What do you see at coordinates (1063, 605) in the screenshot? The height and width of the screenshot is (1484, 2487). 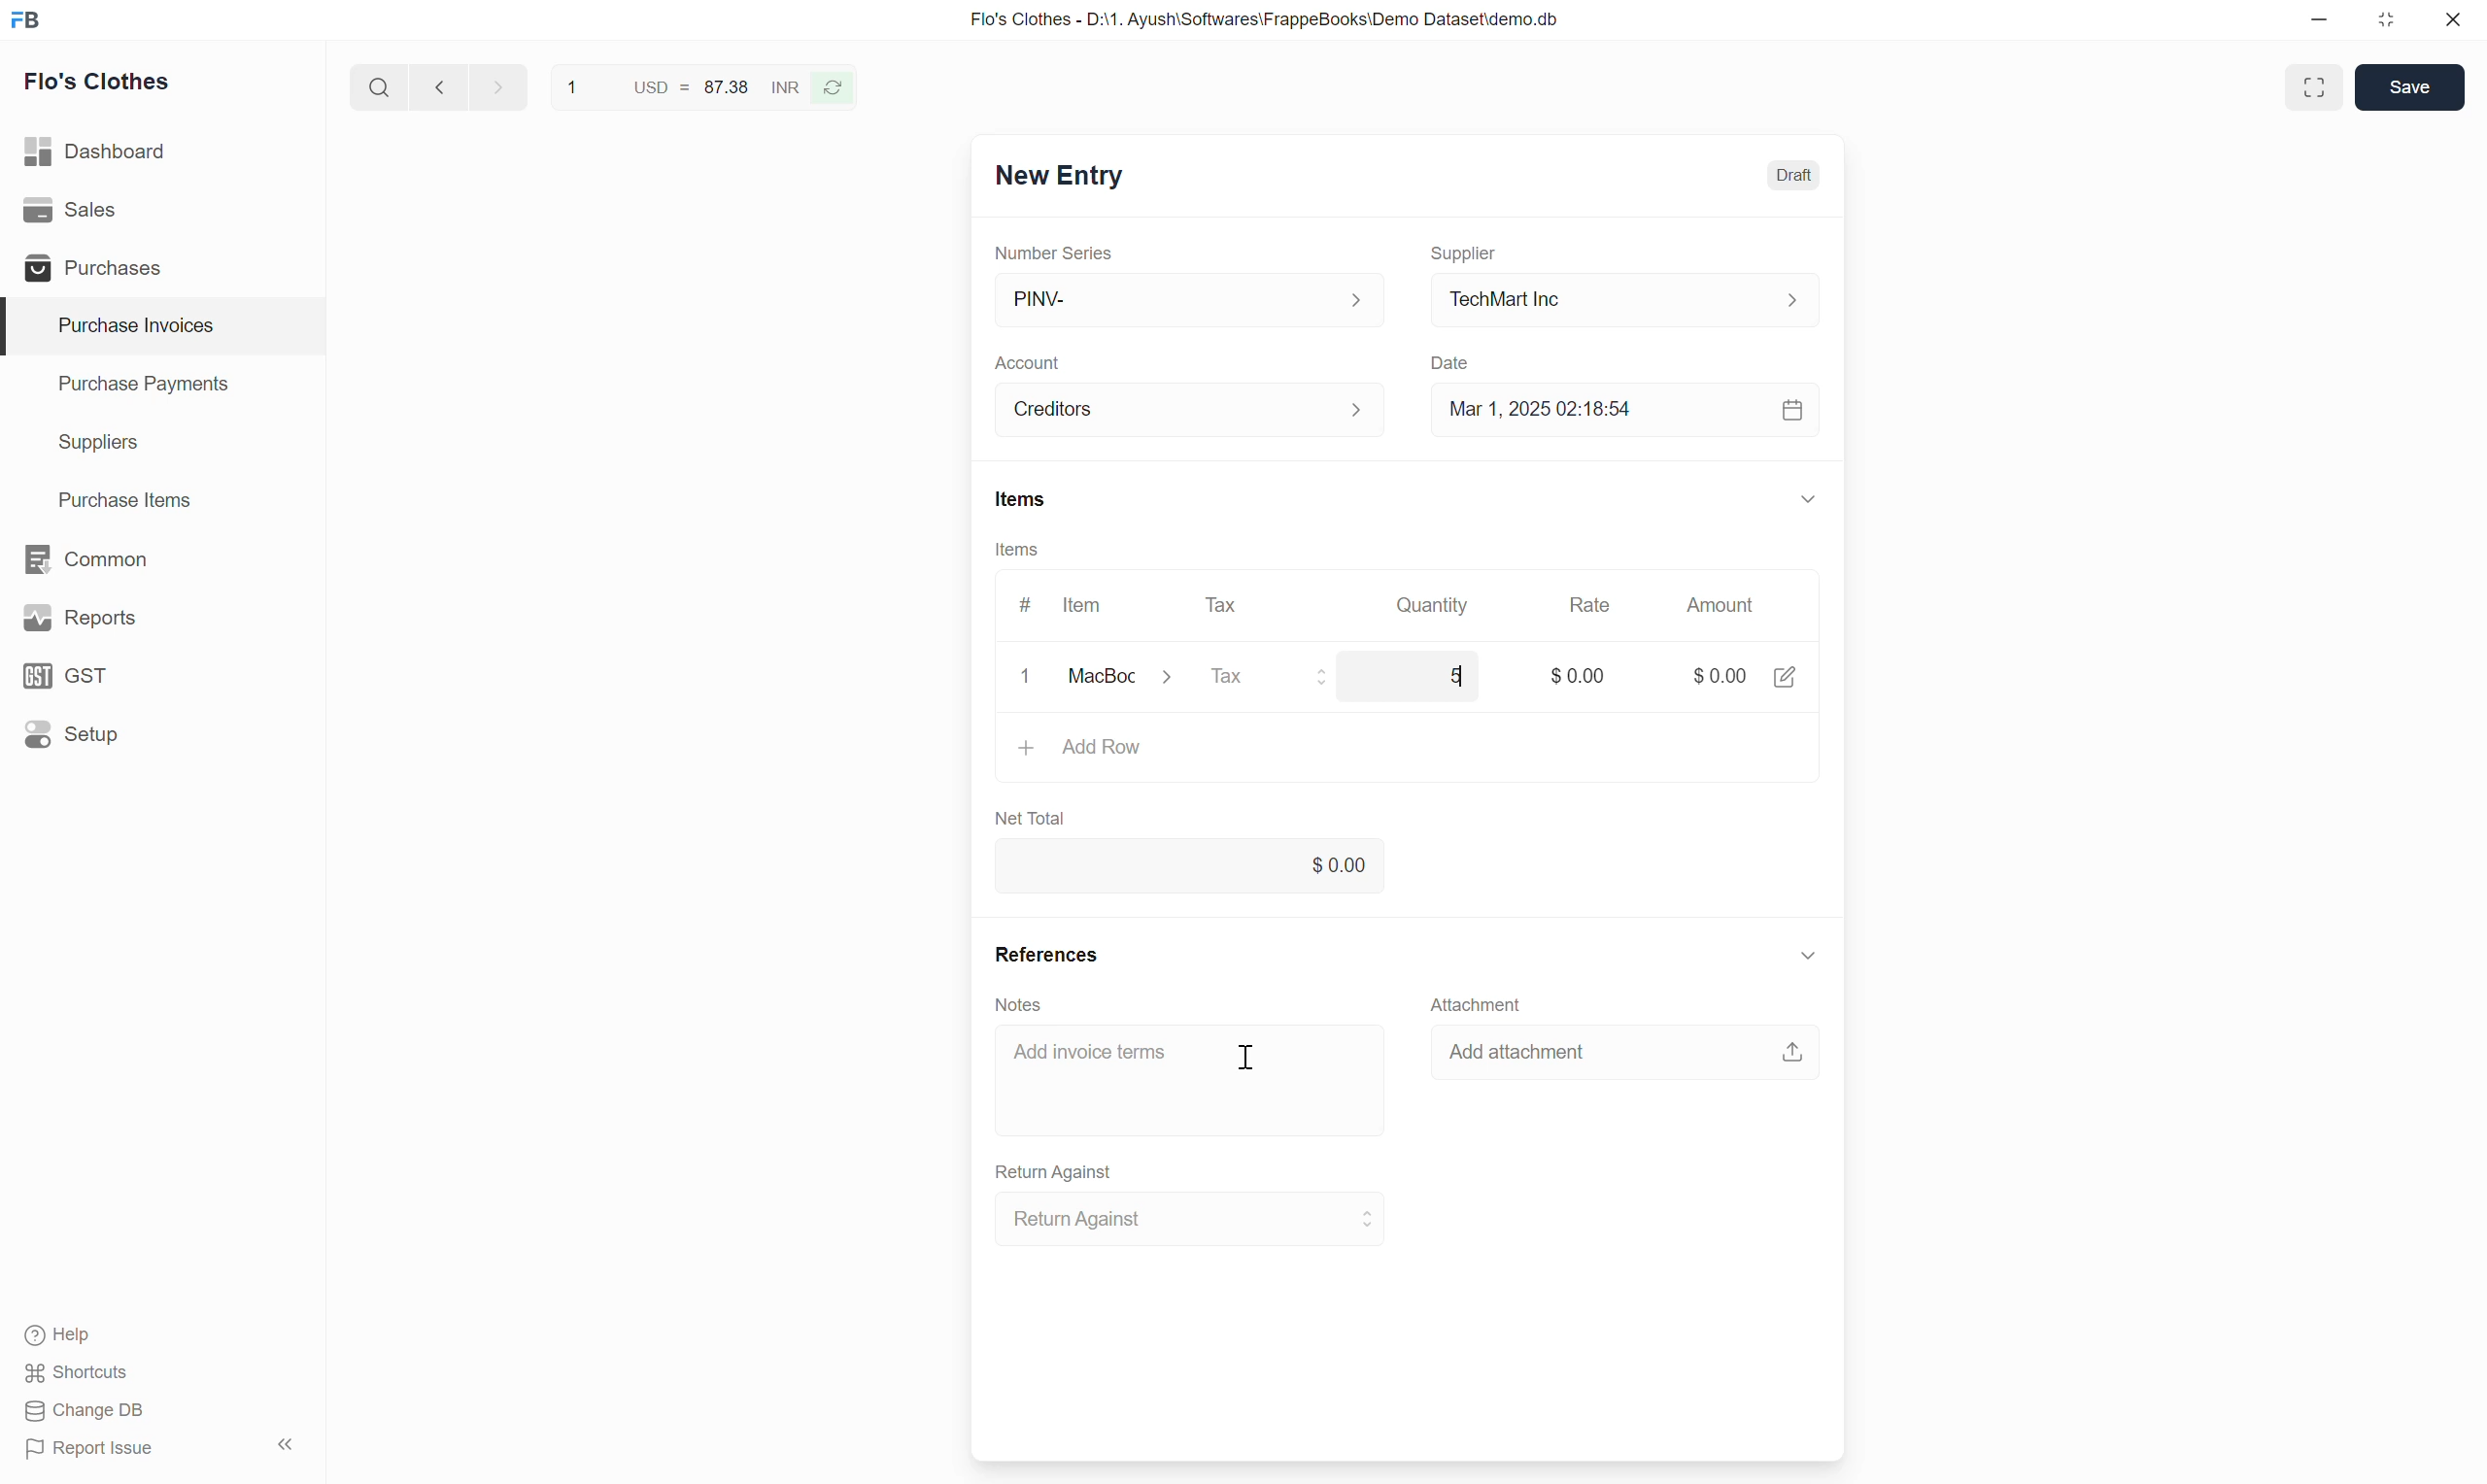 I see `# Item` at bounding box center [1063, 605].